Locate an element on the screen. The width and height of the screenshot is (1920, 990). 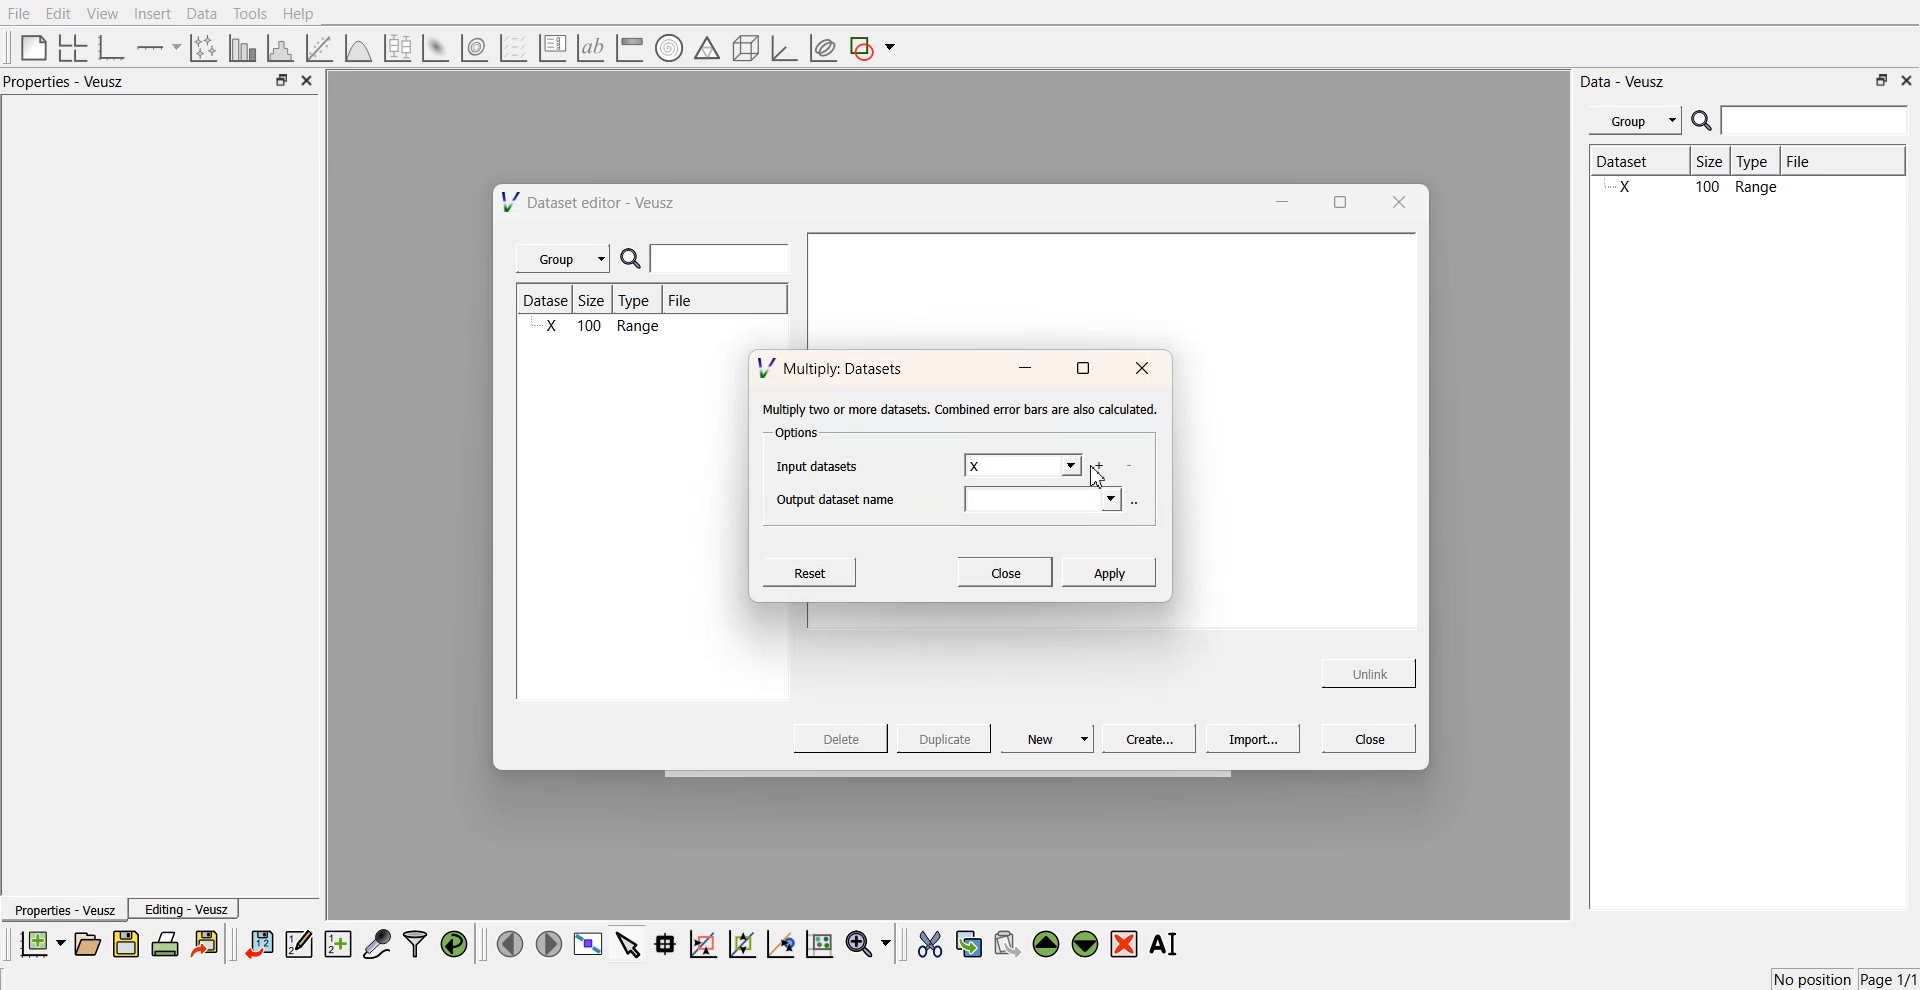
paste the selected widgets is located at coordinates (1005, 943).